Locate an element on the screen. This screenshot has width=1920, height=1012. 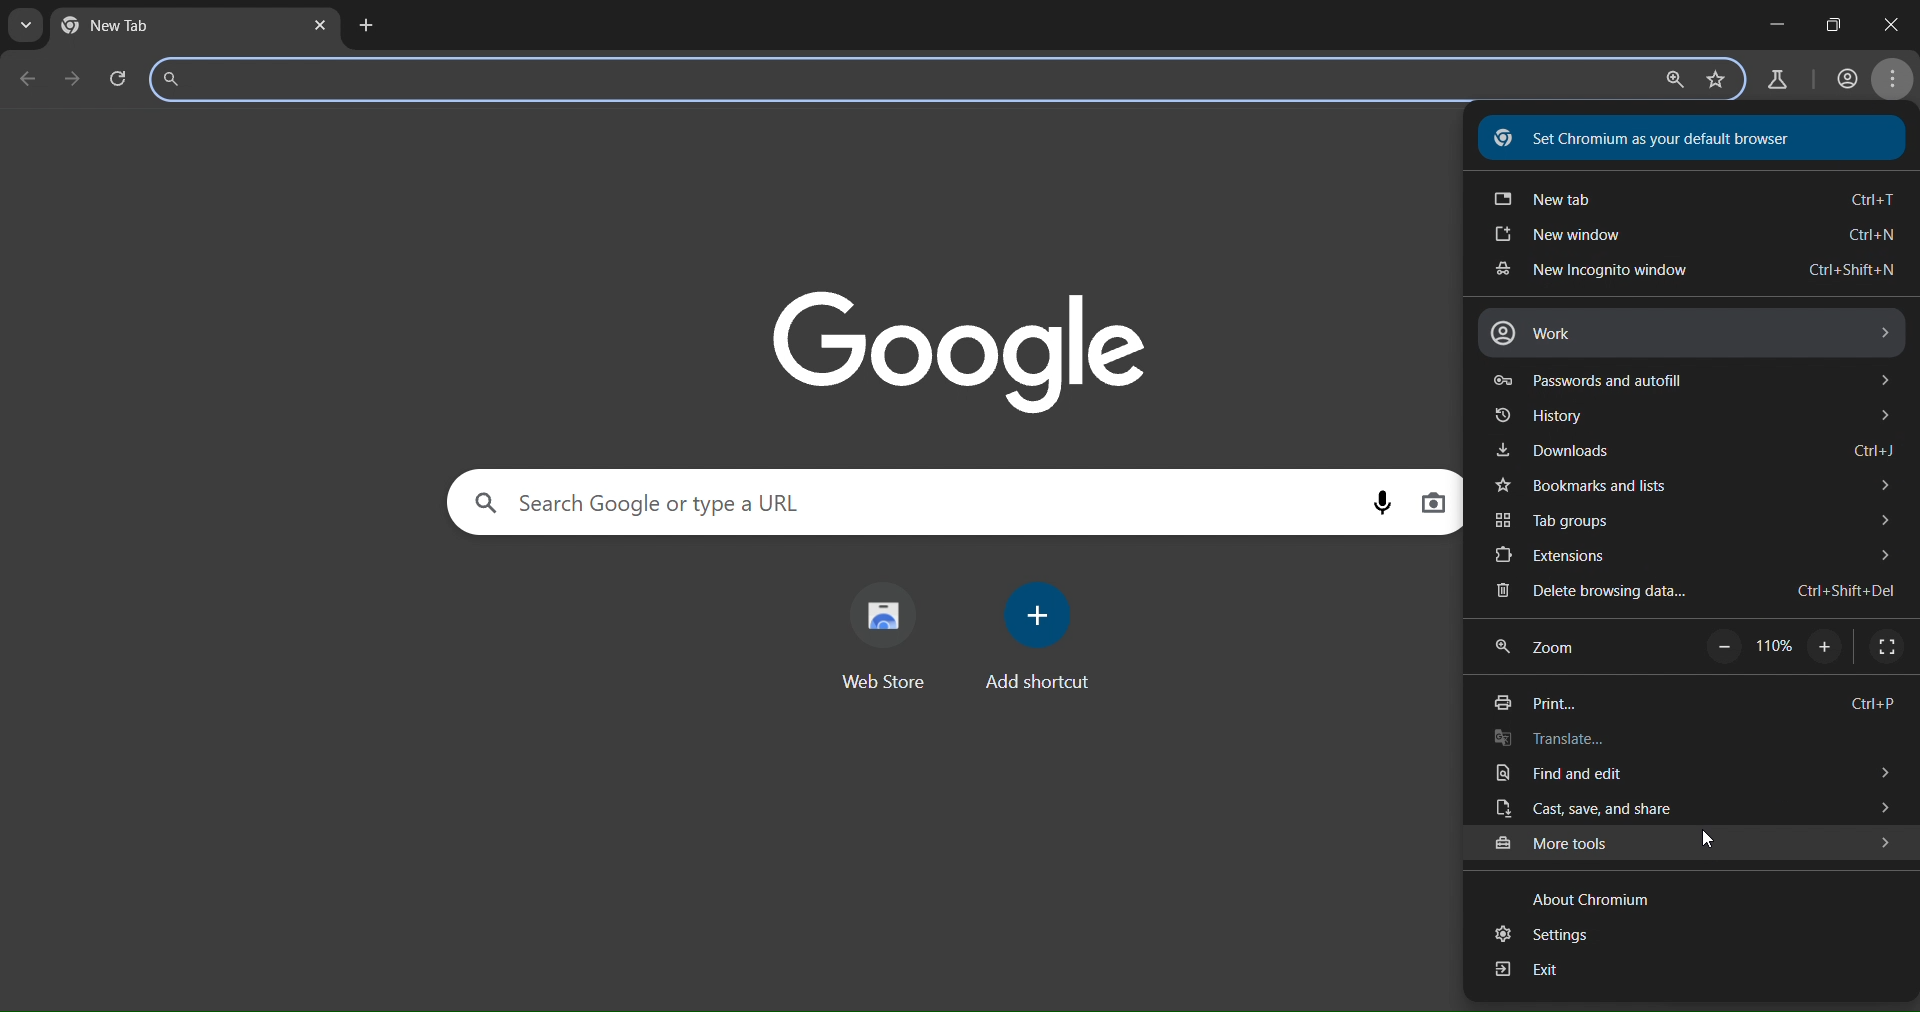
full screen is located at coordinates (1886, 646).